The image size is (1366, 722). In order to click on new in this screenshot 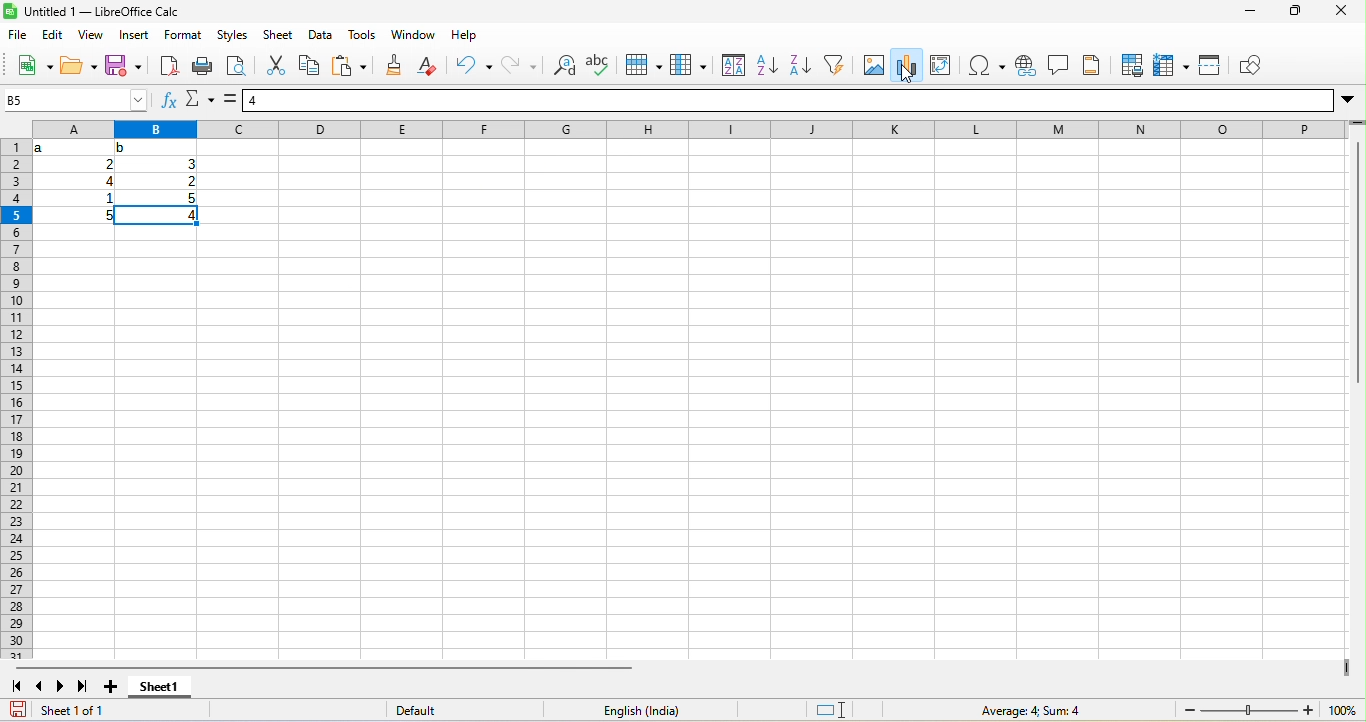, I will do `click(35, 64)`.